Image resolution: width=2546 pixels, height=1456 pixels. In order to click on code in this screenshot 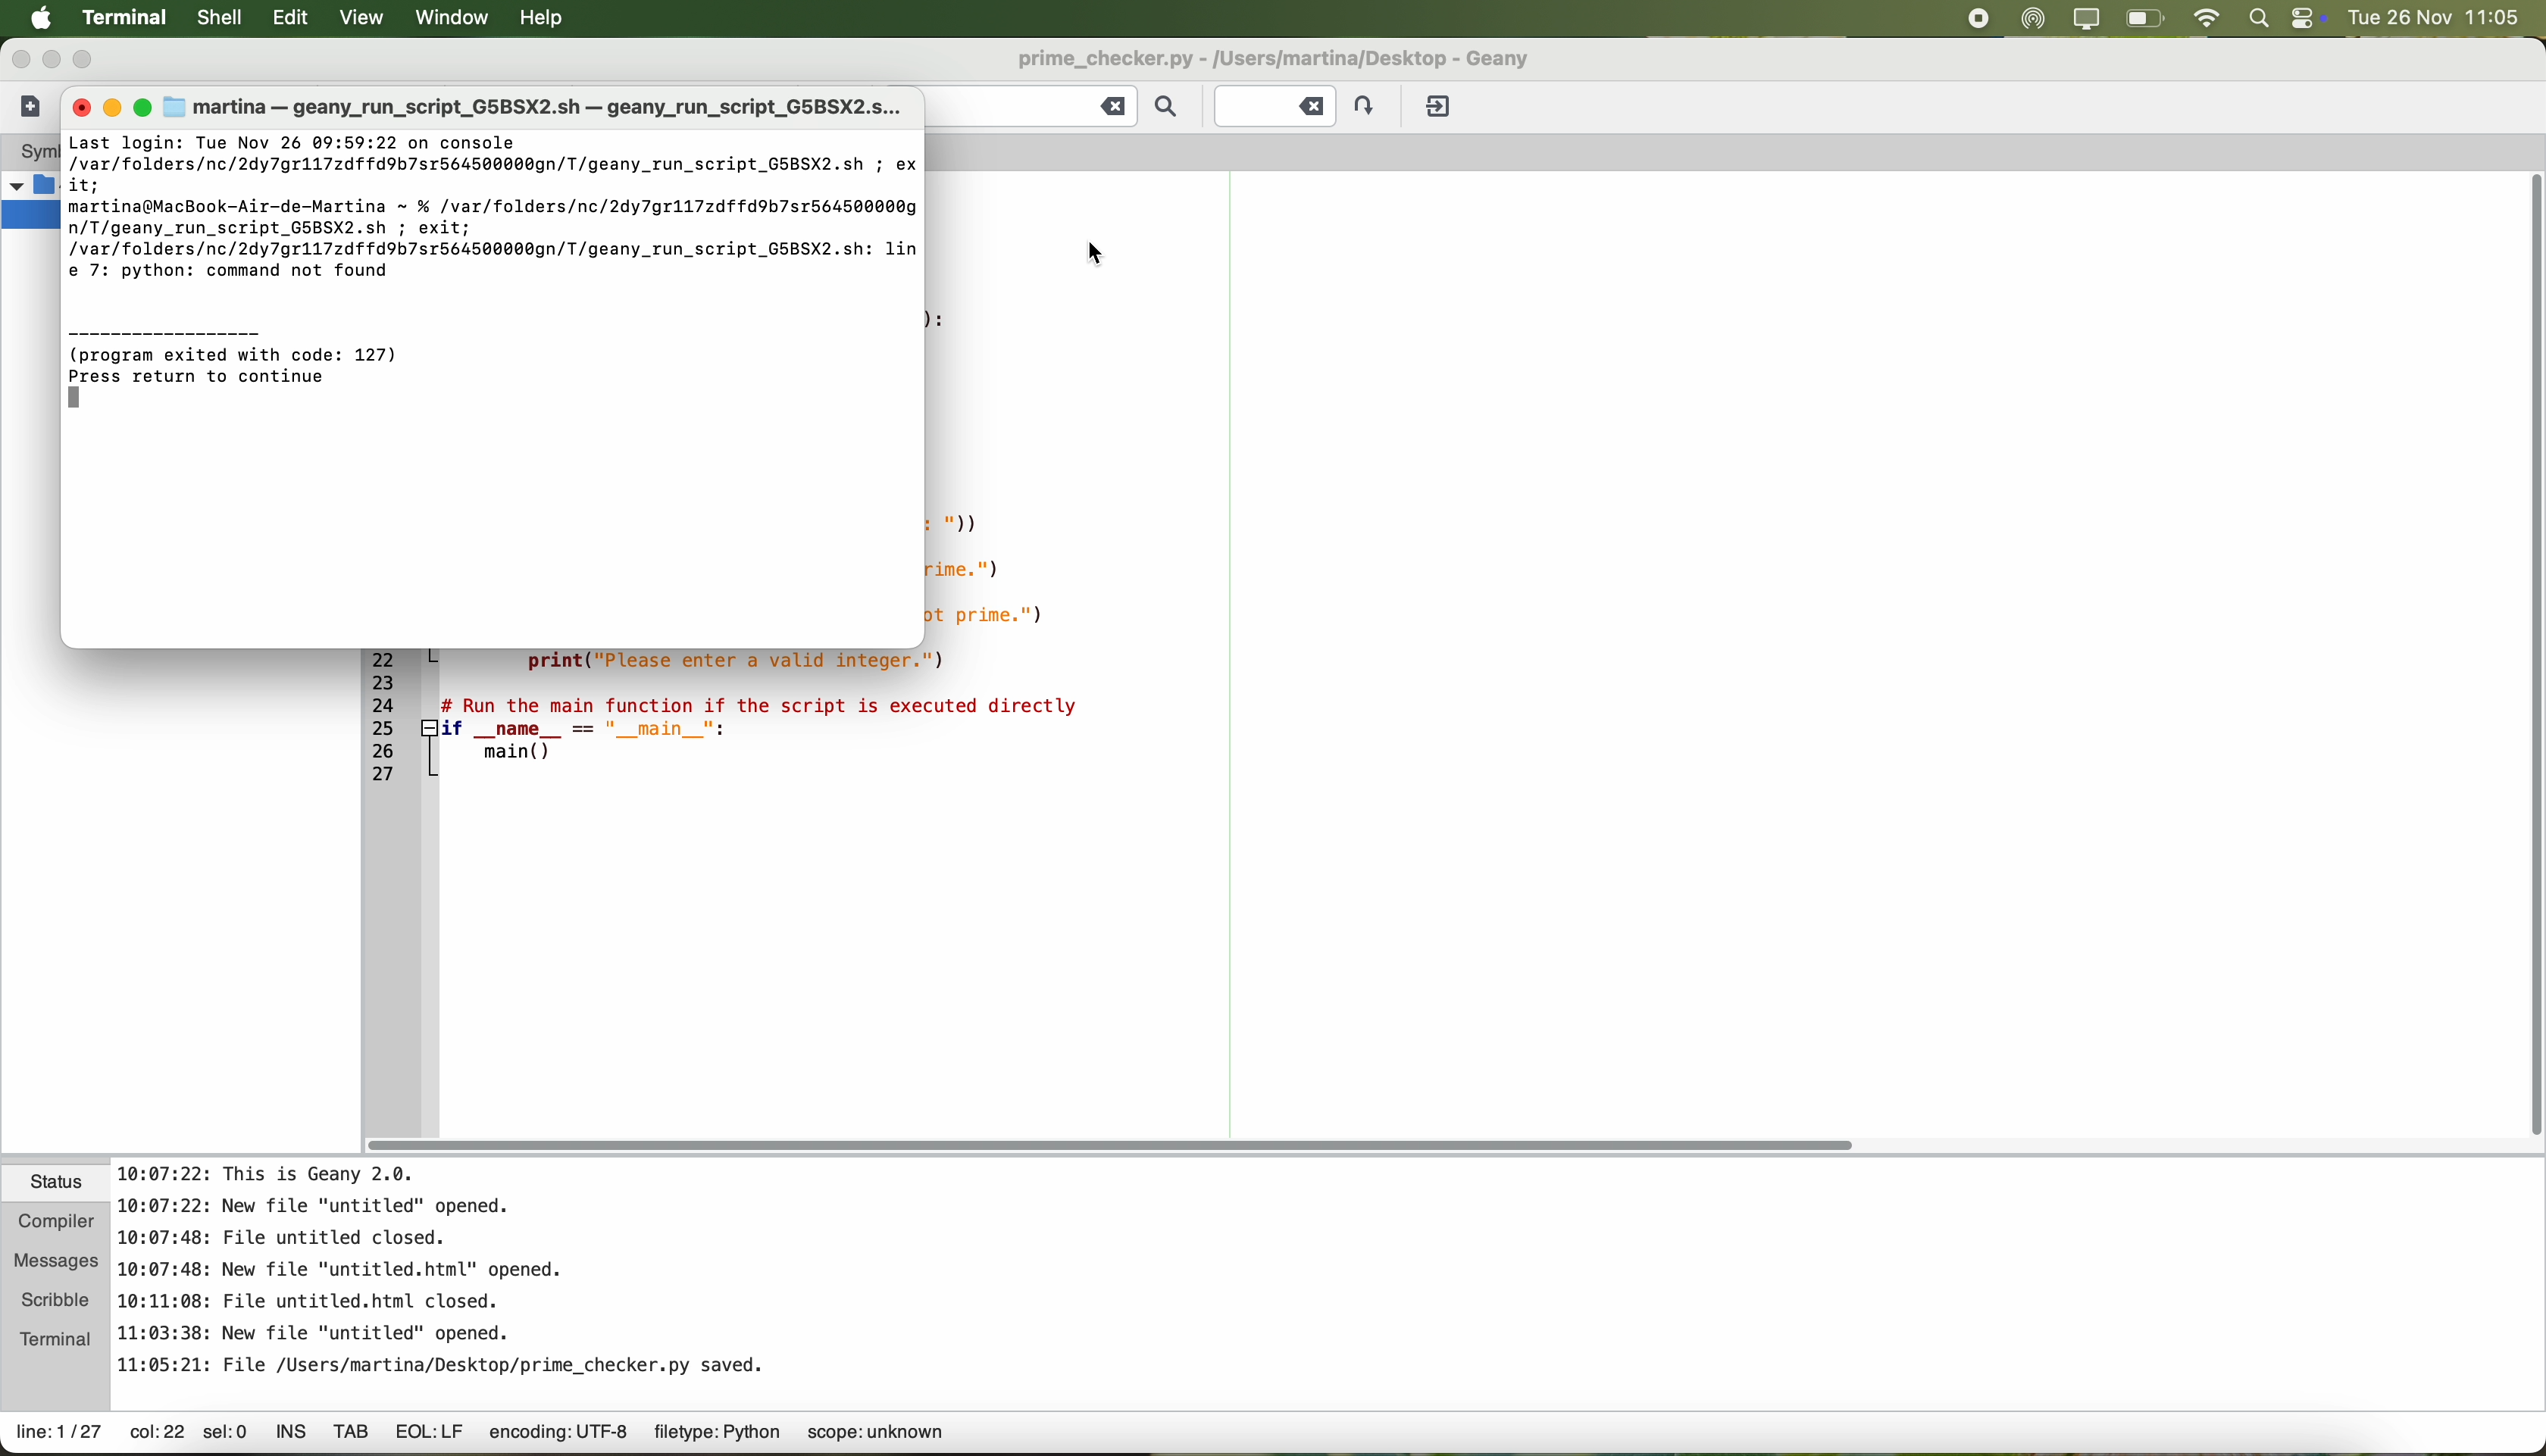, I will do `click(735, 724)`.